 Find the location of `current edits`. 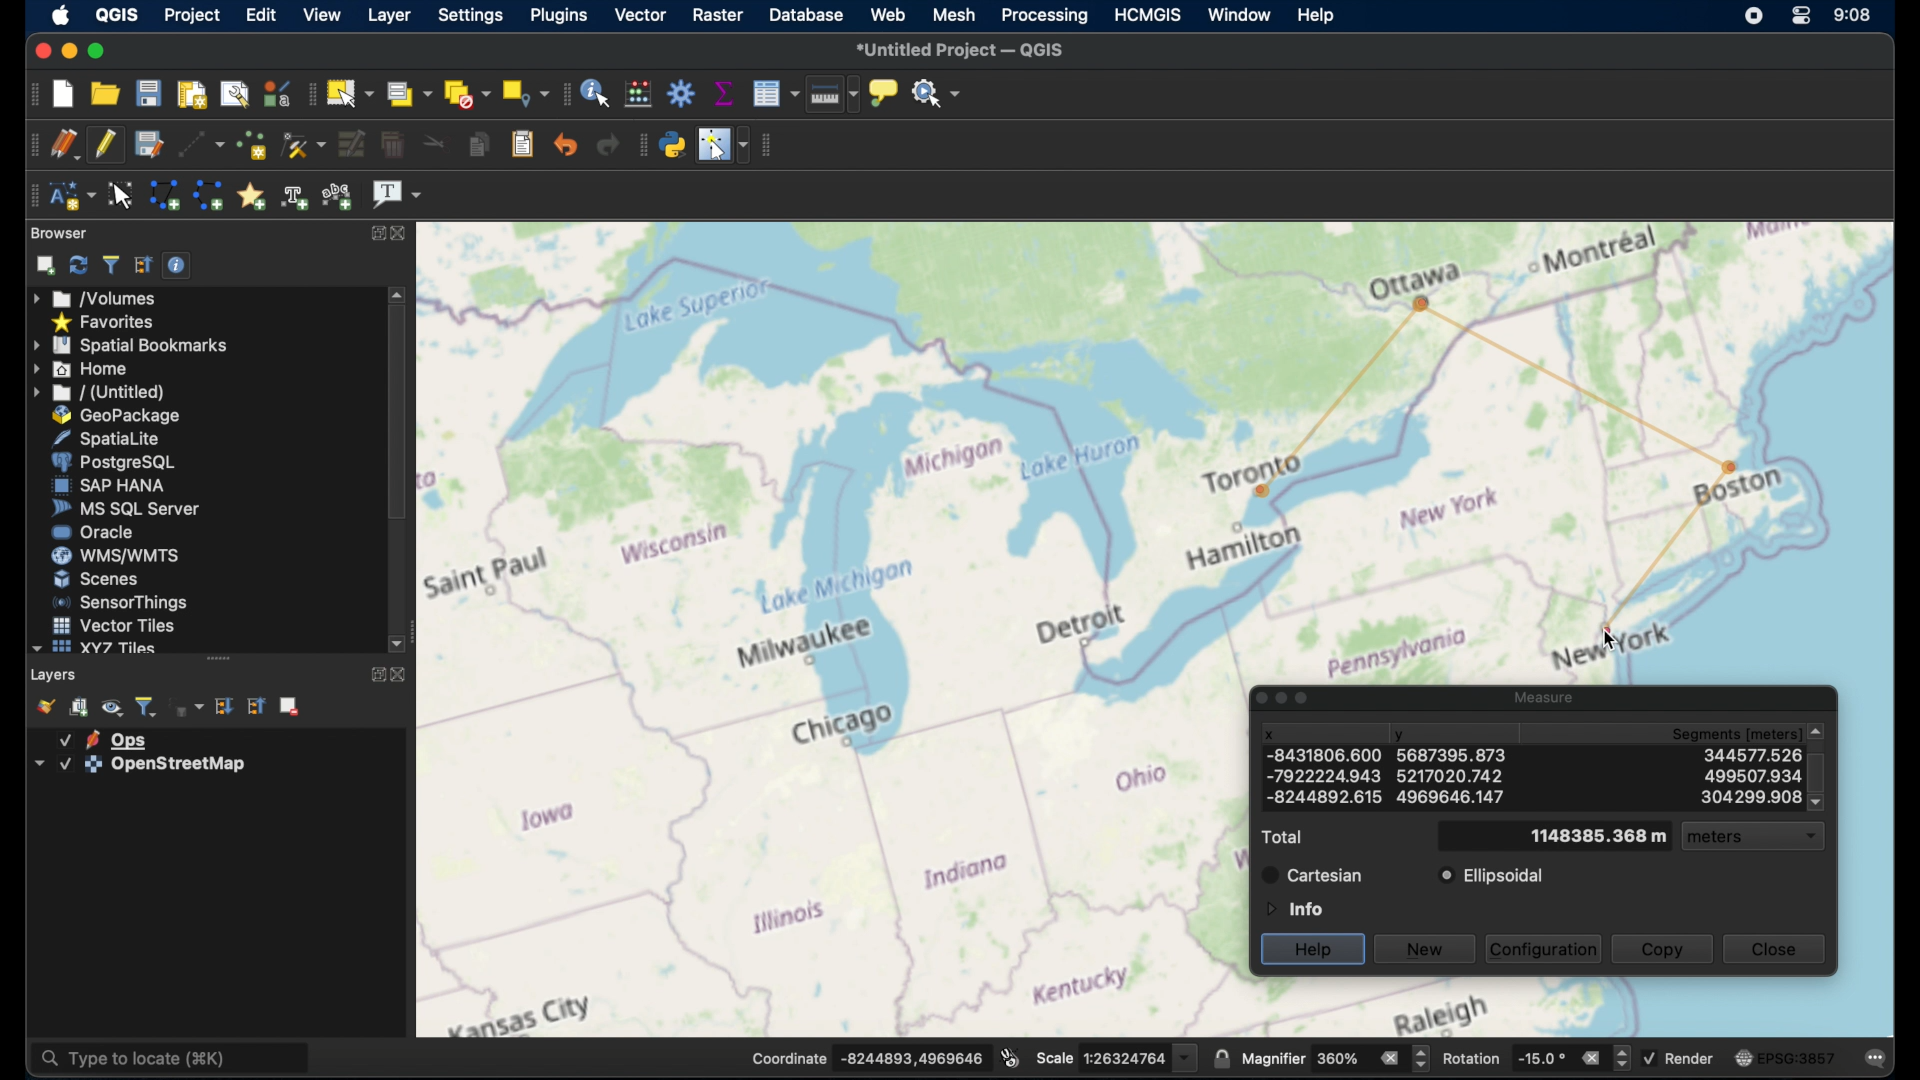

current edits is located at coordinates (65, 144).